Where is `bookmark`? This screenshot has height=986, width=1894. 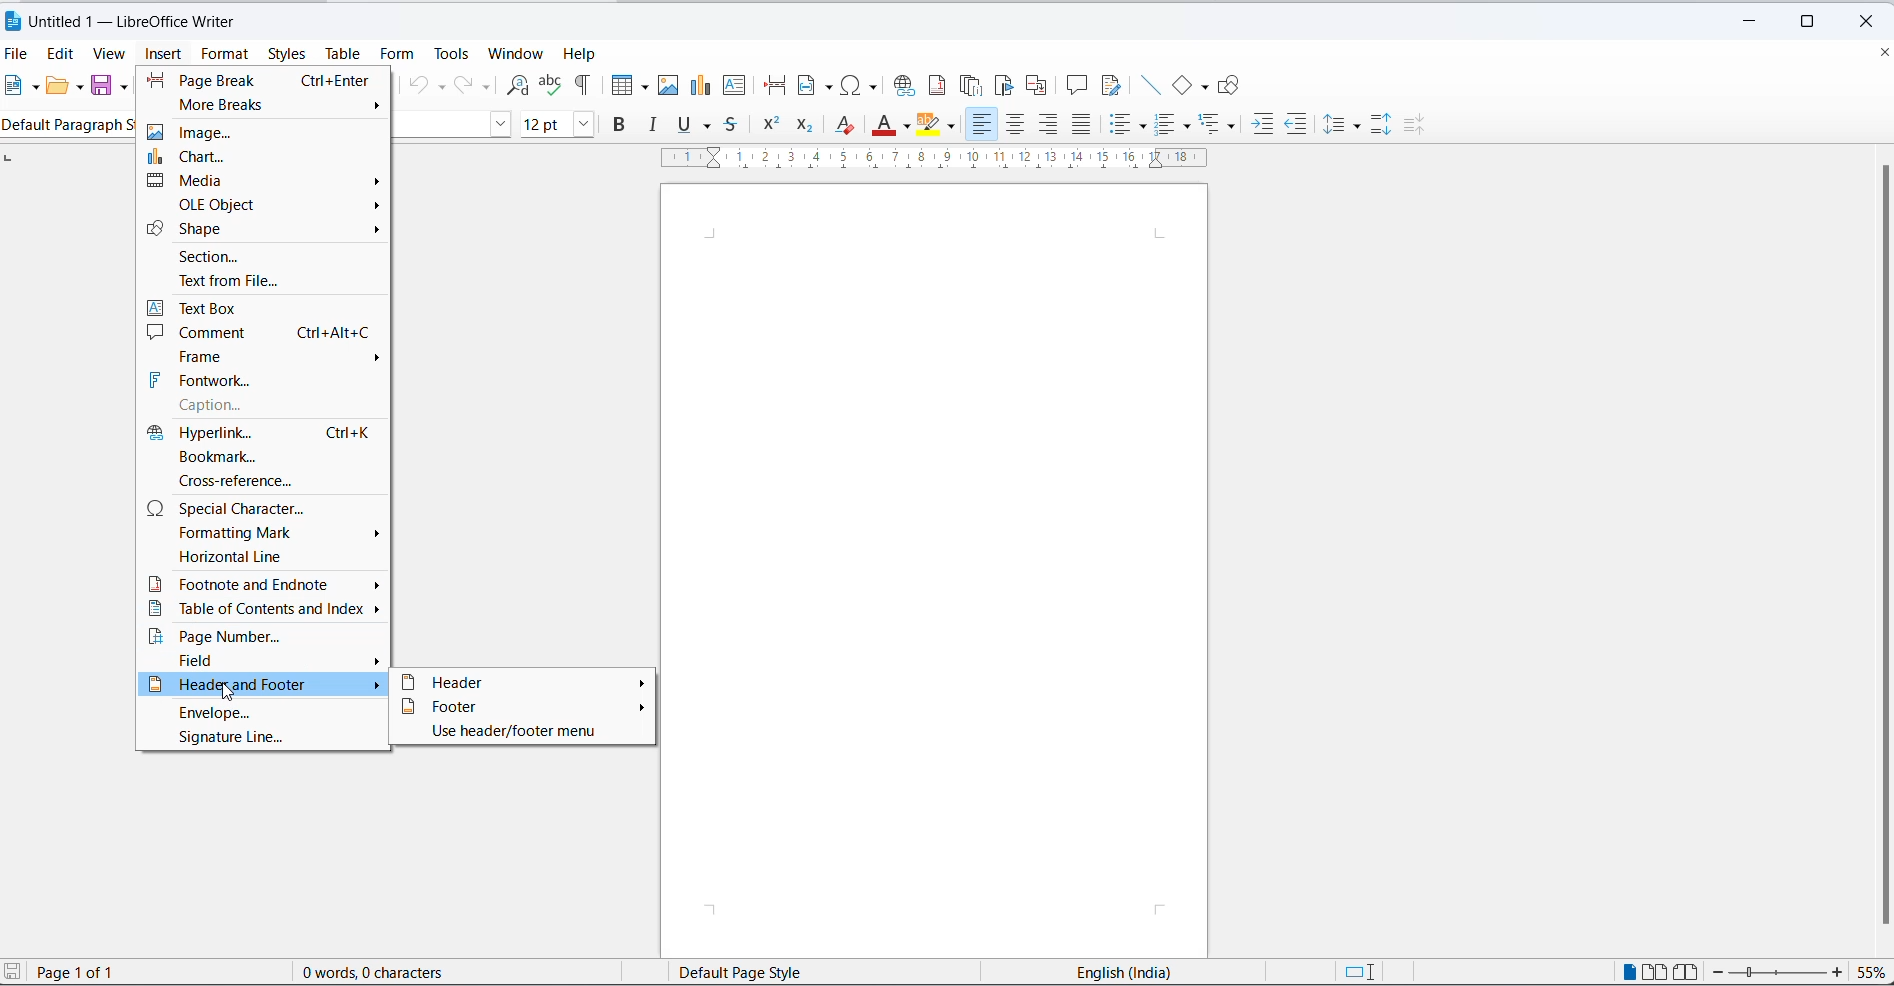 bookmark is located at coordinates (265, 456).